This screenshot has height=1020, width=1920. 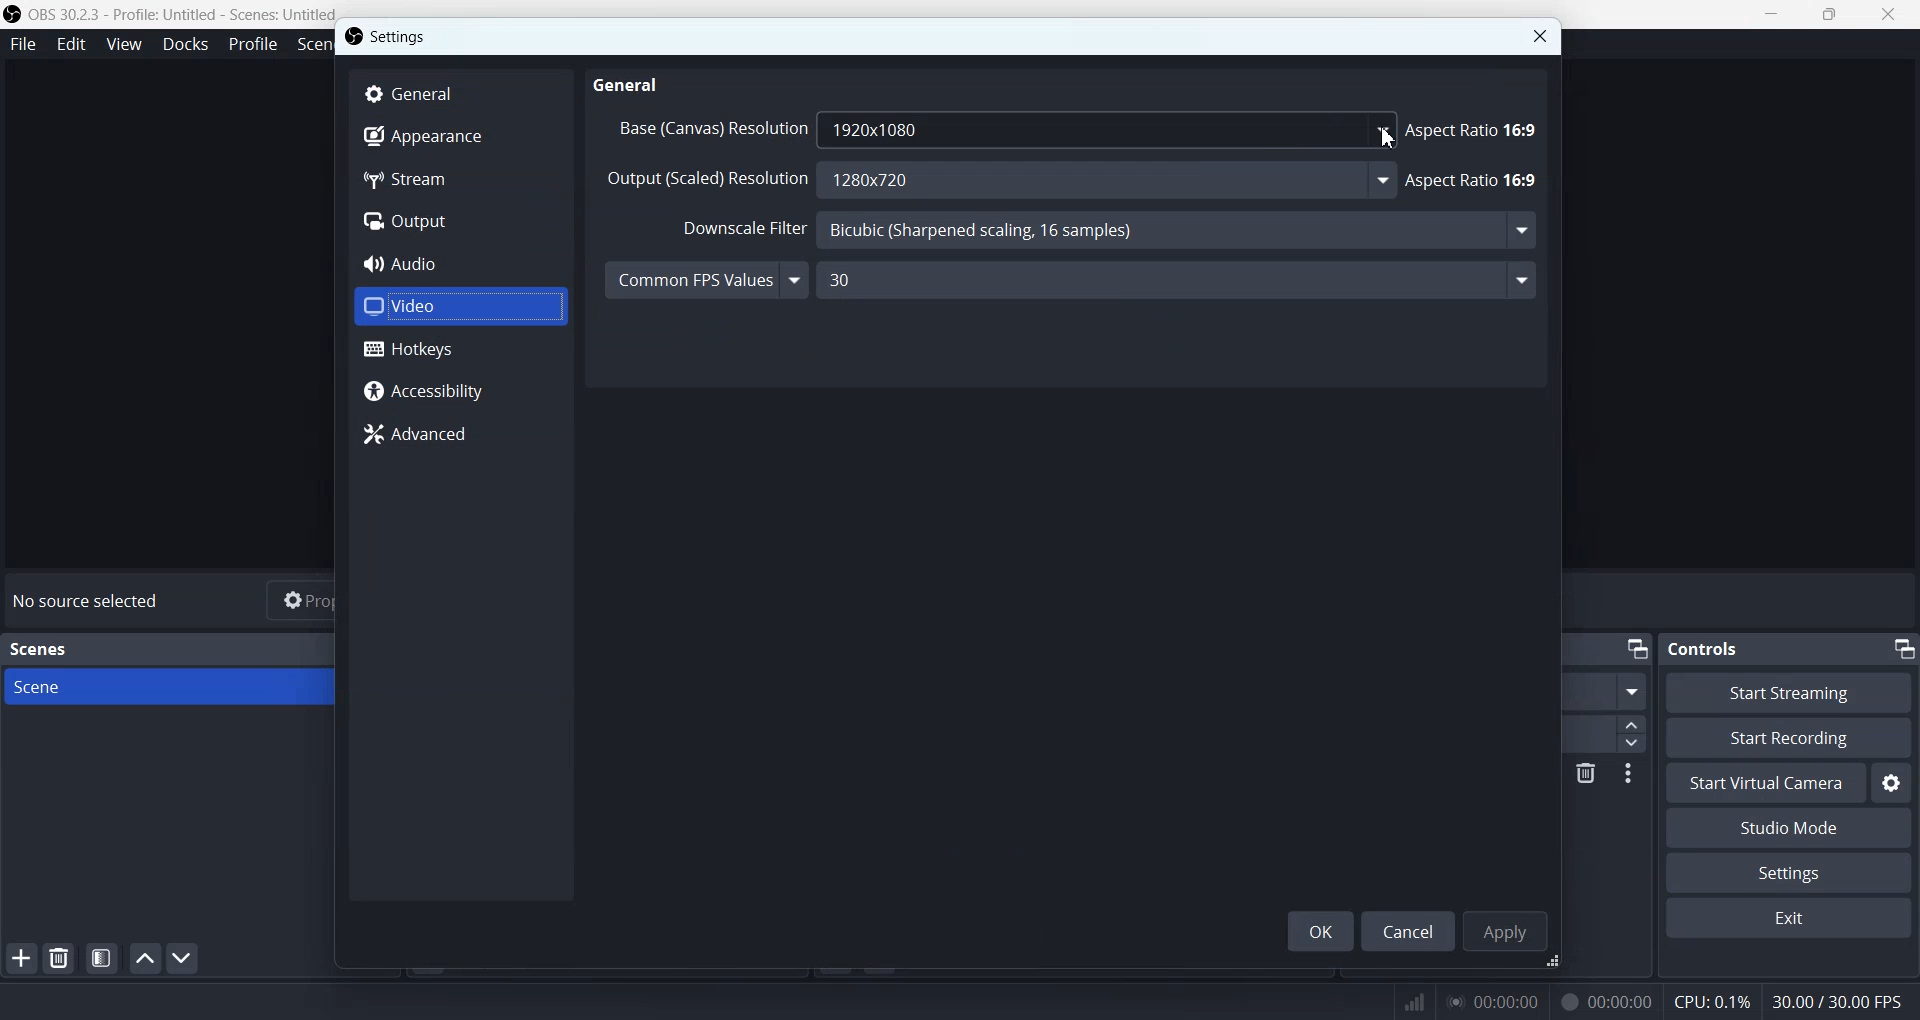 What do you see at coordinates (461, 350) in the screenshot?
I see `Hotkeys` at bounding box center [461, 350].